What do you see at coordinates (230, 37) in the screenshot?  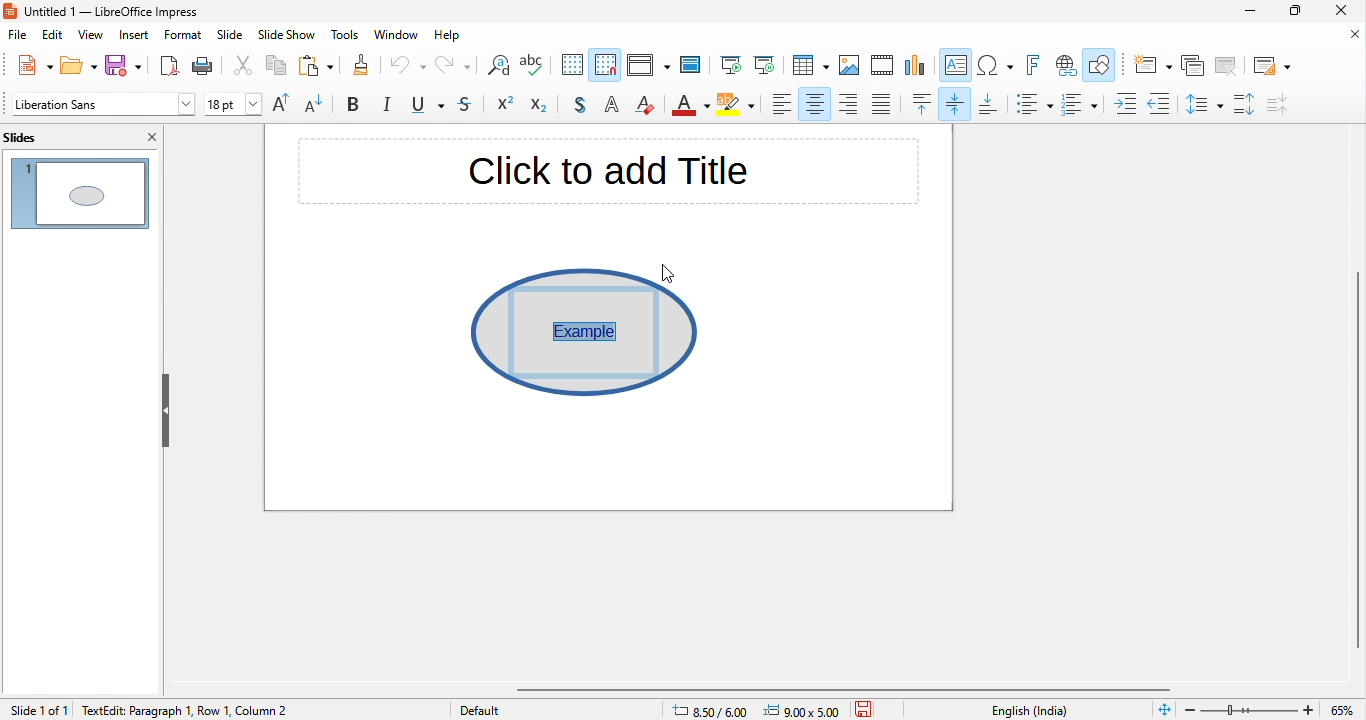 I see `slide` at bounding box center [230, 37].